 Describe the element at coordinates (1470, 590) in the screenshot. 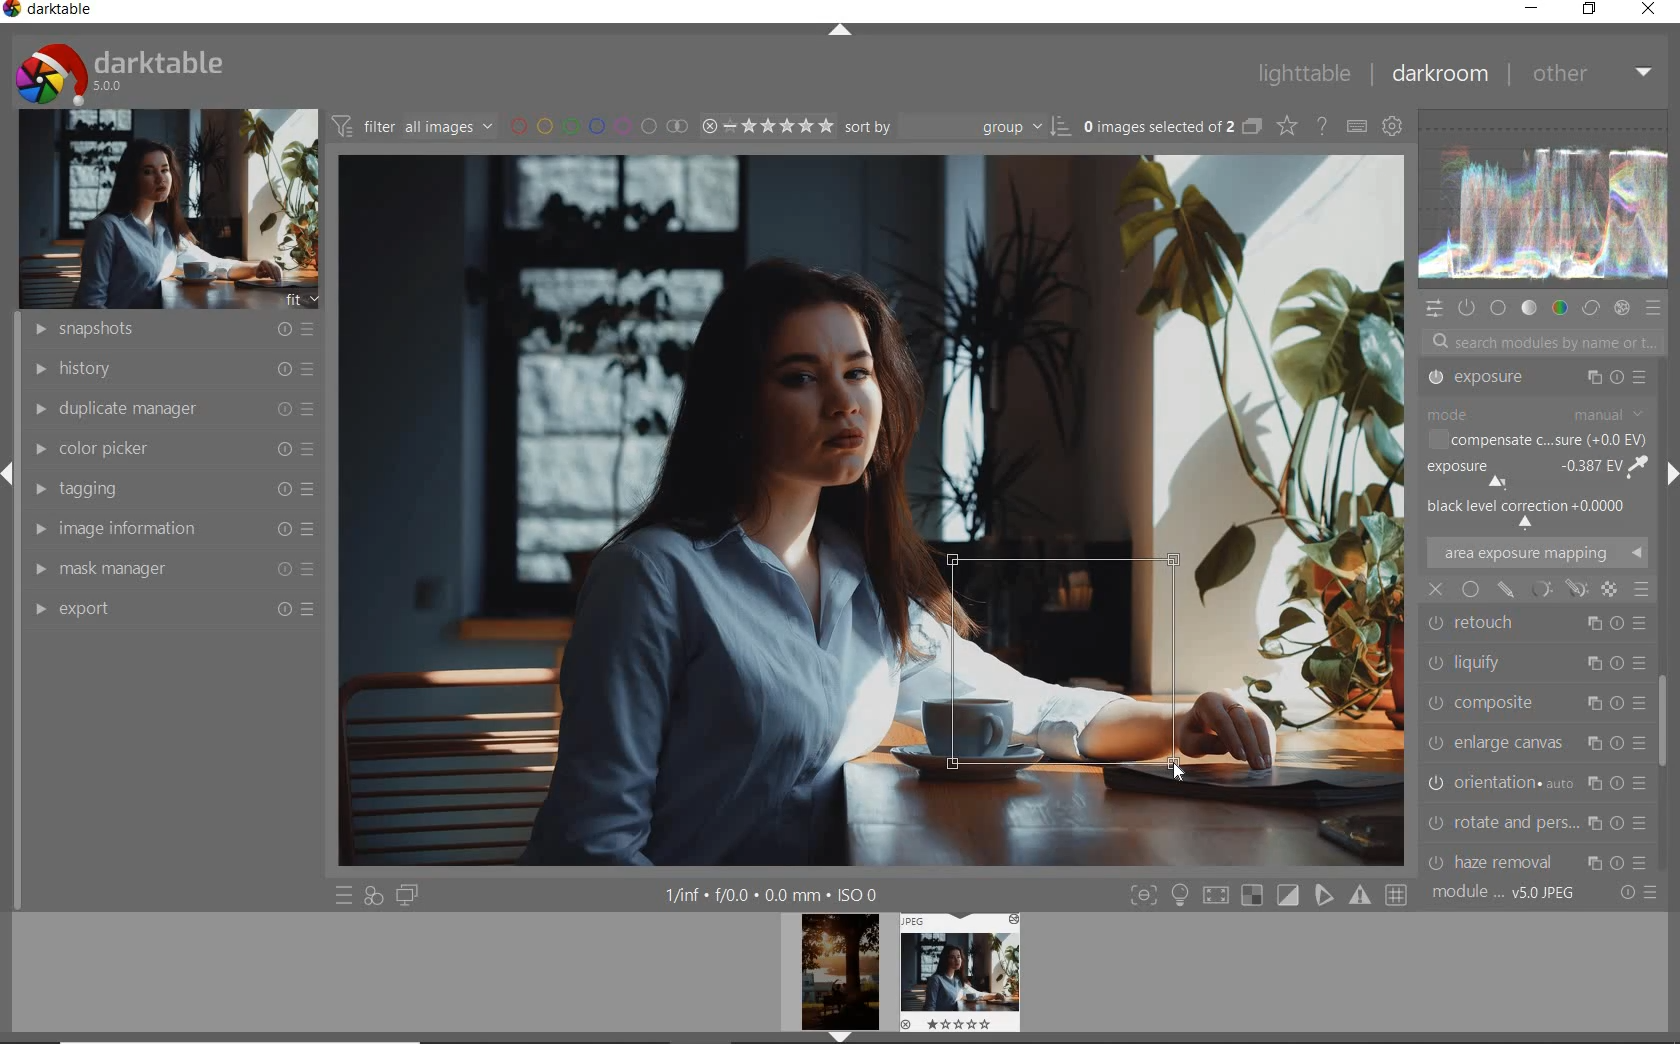

I see `uniformly` at that location.